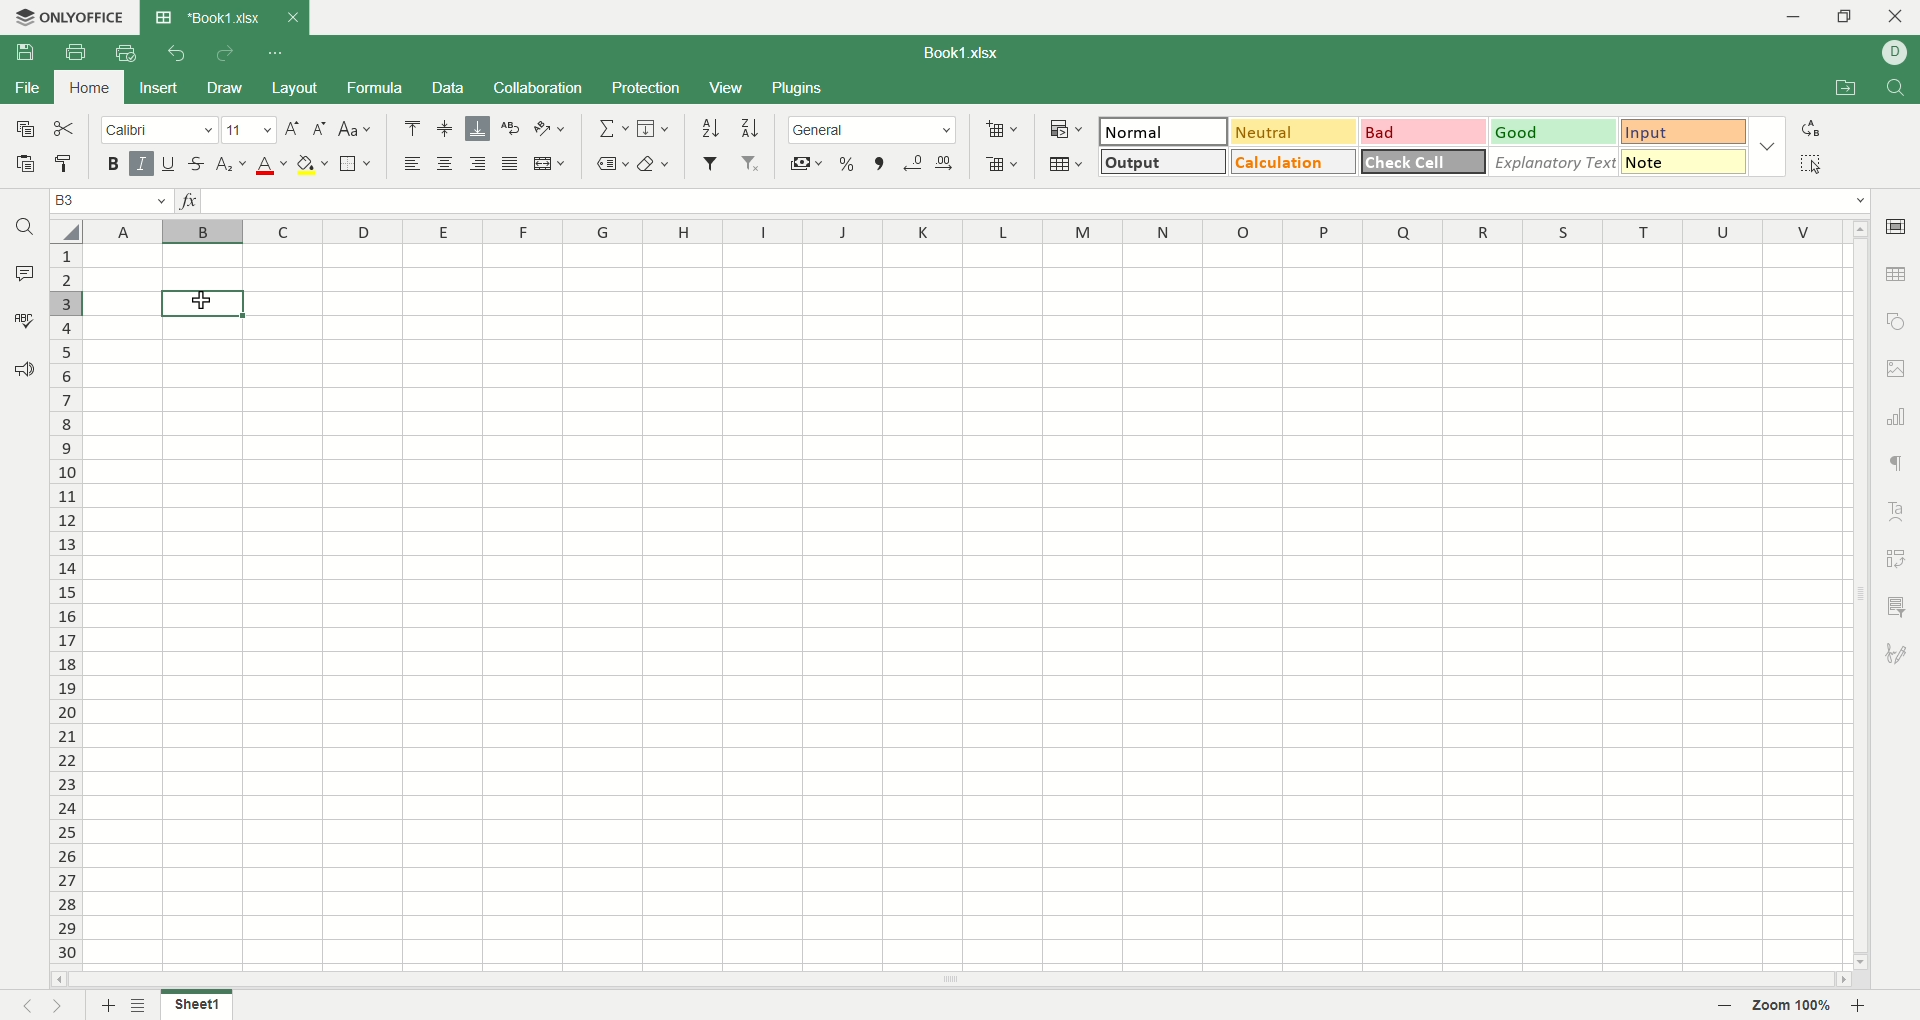  What do you see at coordinates (196, 1007) in the screenshot?
I see `Sheet1` at bounding box center [196, 1007].